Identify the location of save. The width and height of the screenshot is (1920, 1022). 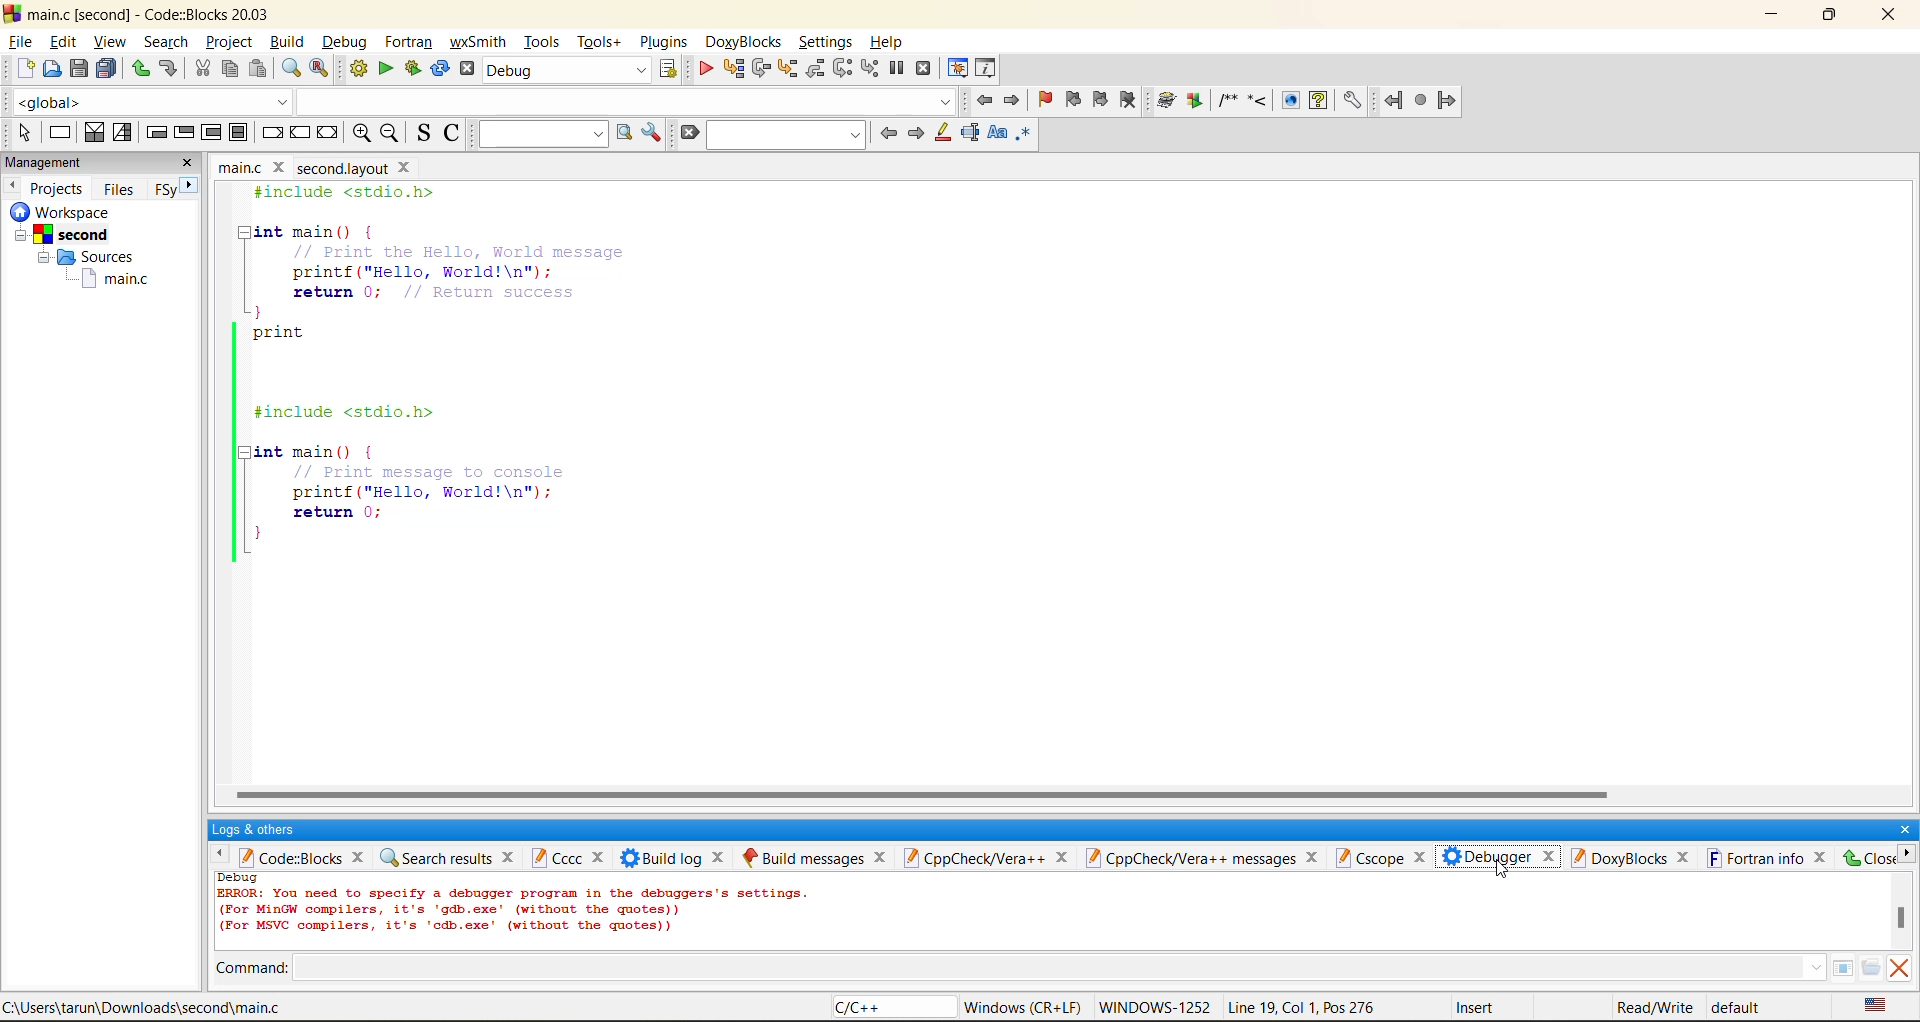
(75, 67).